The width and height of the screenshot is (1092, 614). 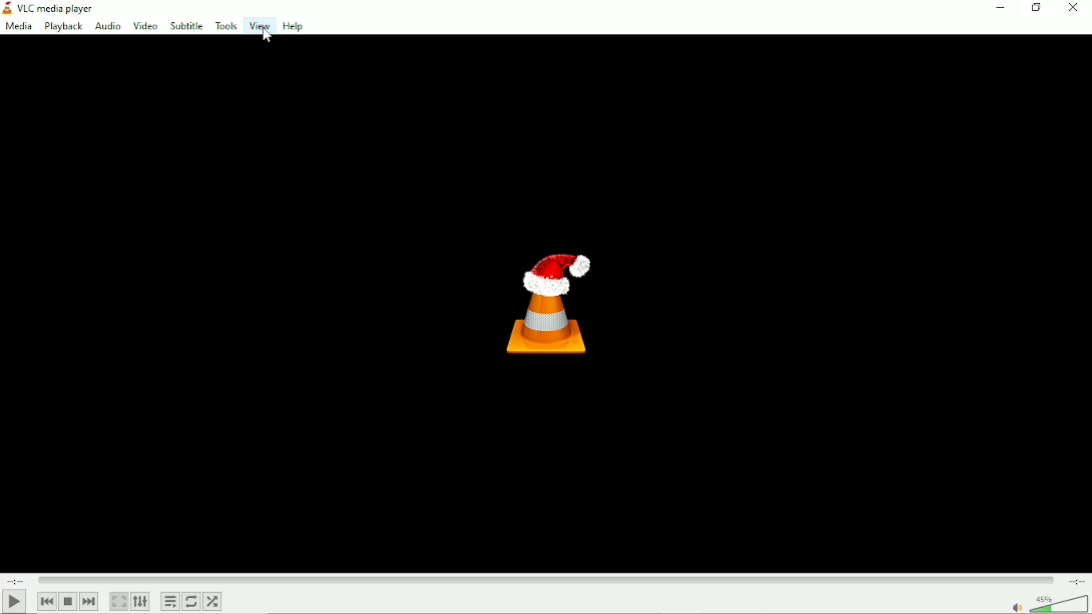 What do you see at coordinates (54, 8) in the screenshot?
I see `VLC media Player` at bounding box center [54, 8].